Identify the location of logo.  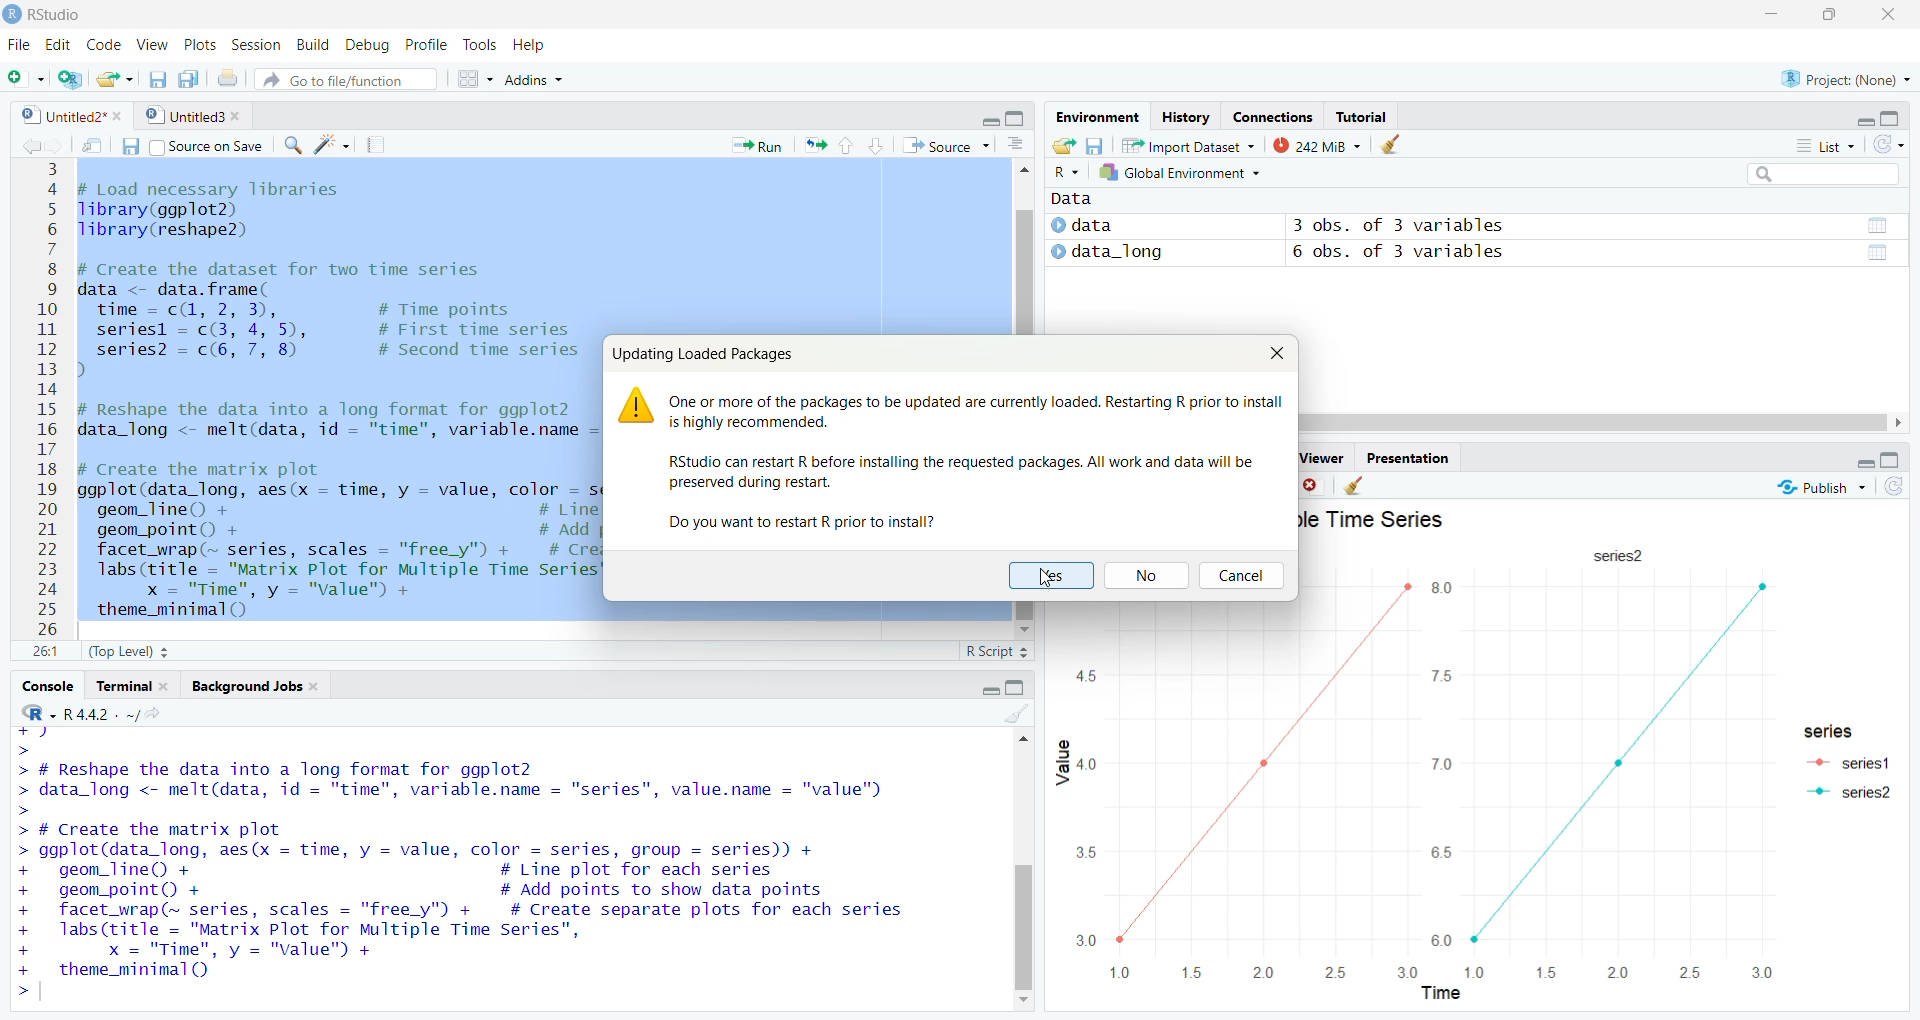
(14, 15).